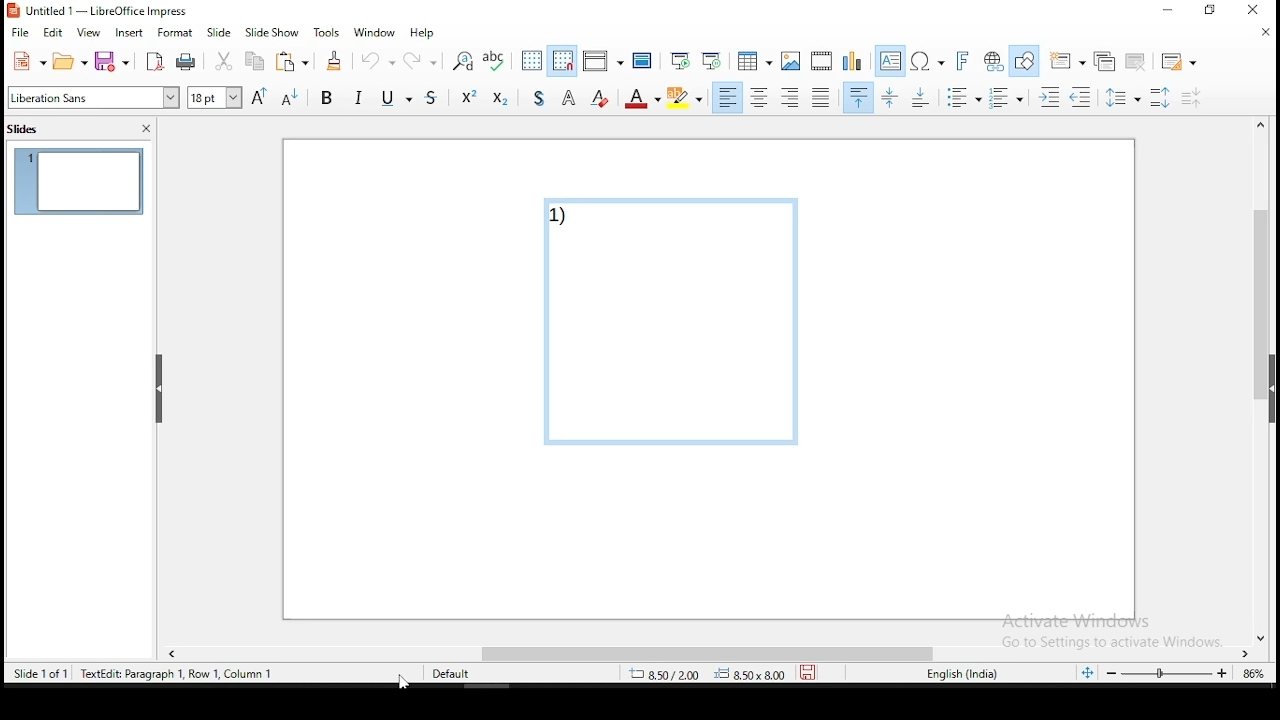  Describe the element at coordinates (599, 99) in the screenshot. I see `clear direct formatting` at that location.